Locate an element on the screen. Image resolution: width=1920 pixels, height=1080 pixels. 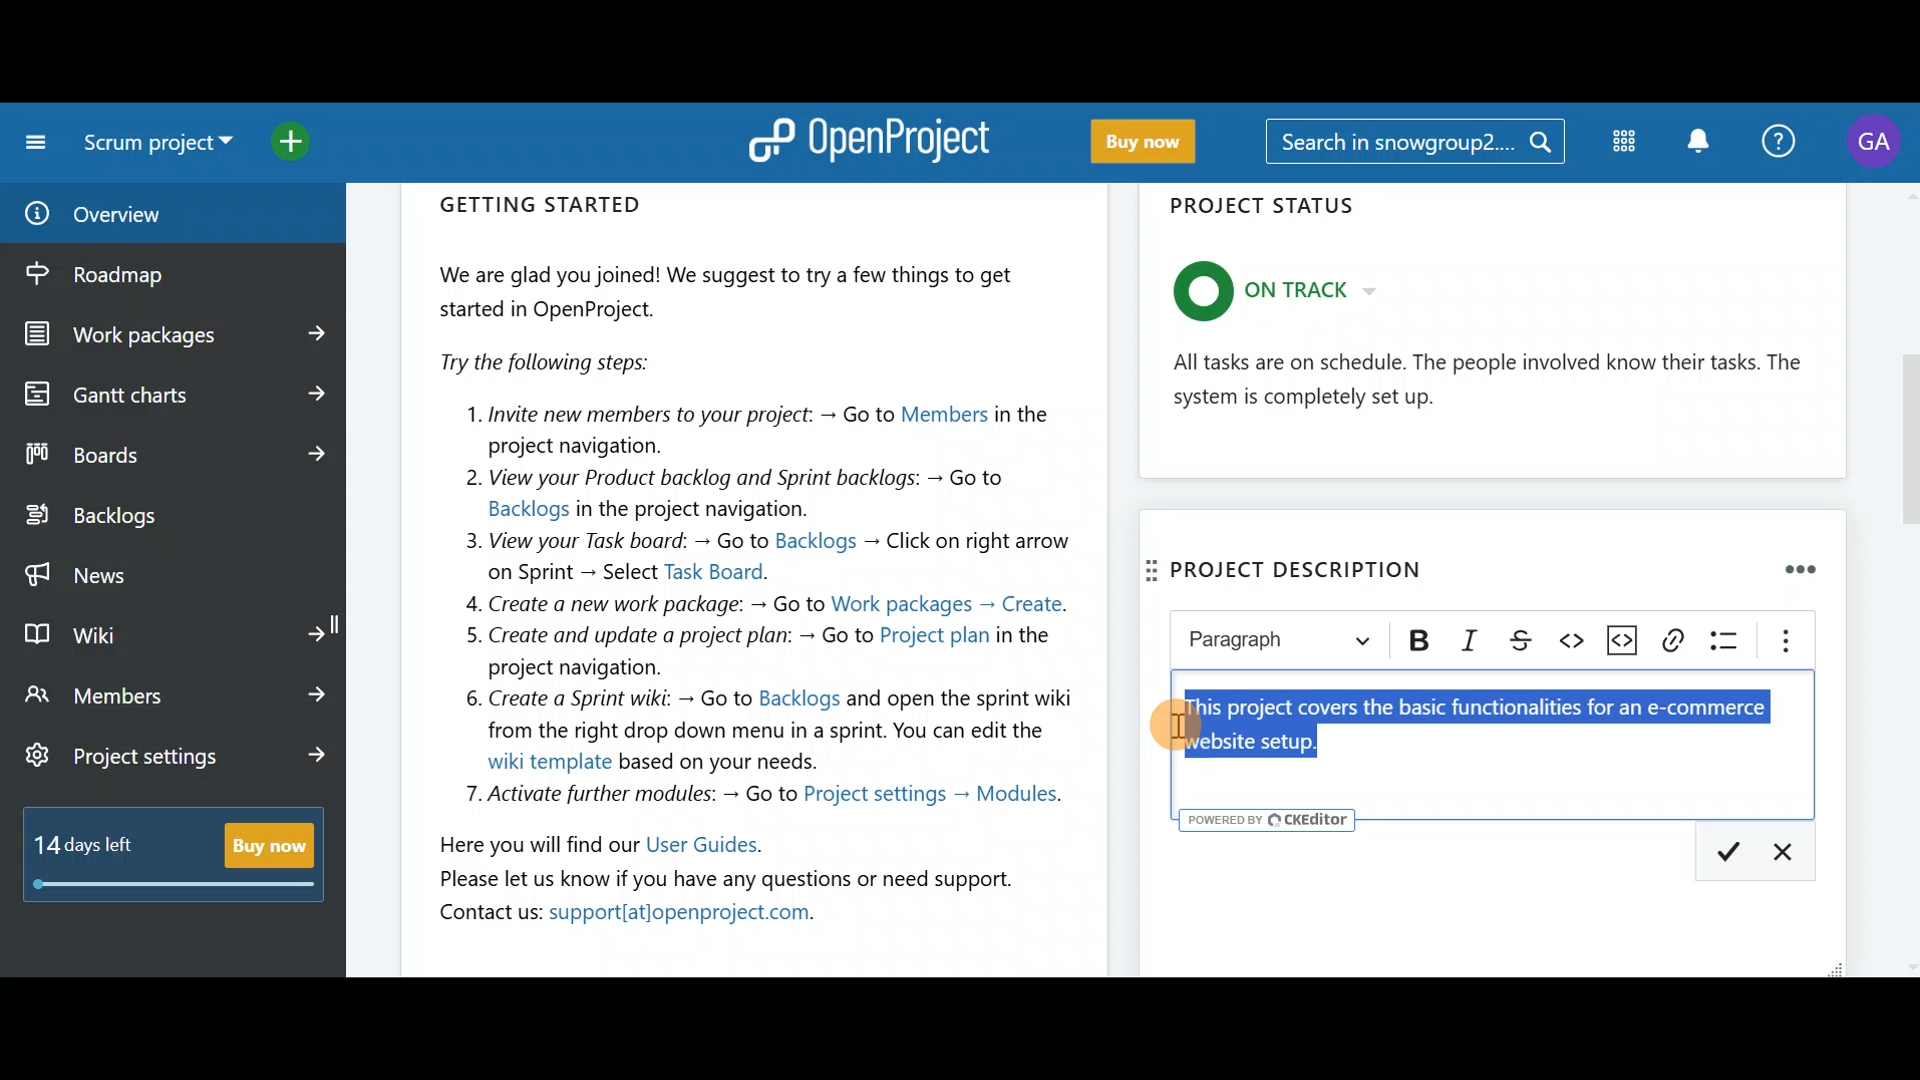
Description: Save is located at coordinates (1721, 849).